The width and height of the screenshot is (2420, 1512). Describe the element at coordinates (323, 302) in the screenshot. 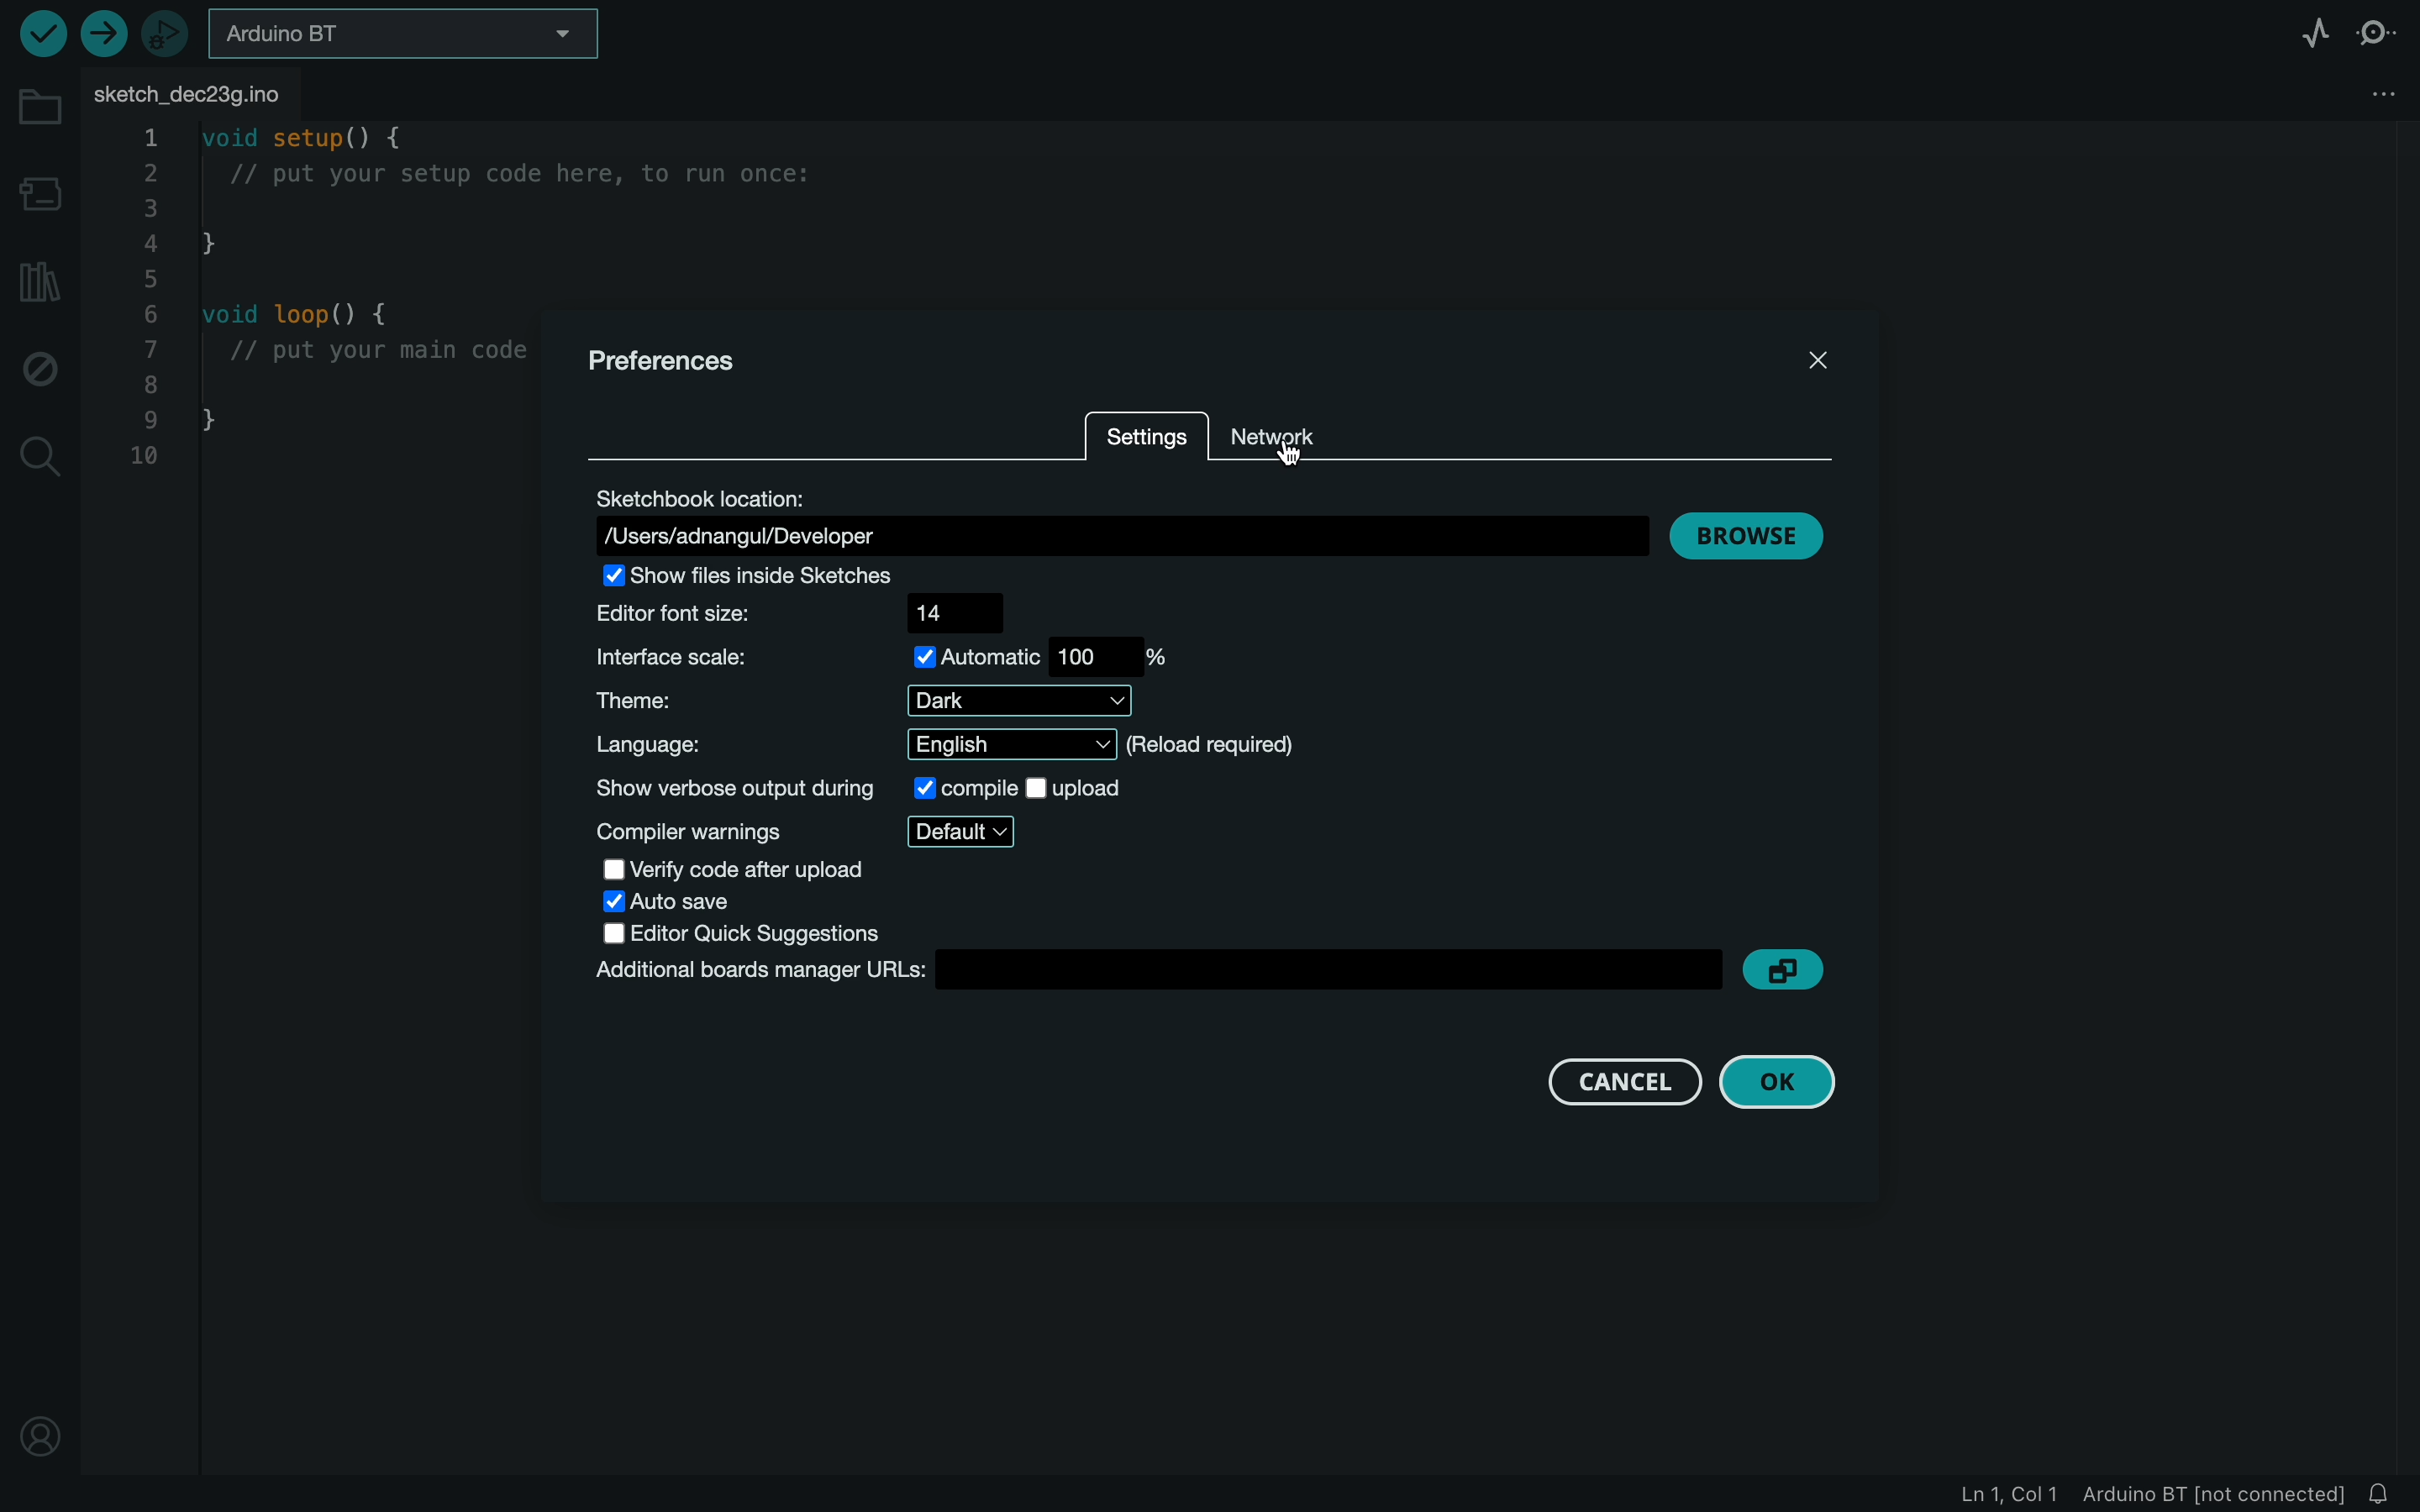

I see `code` at that location.